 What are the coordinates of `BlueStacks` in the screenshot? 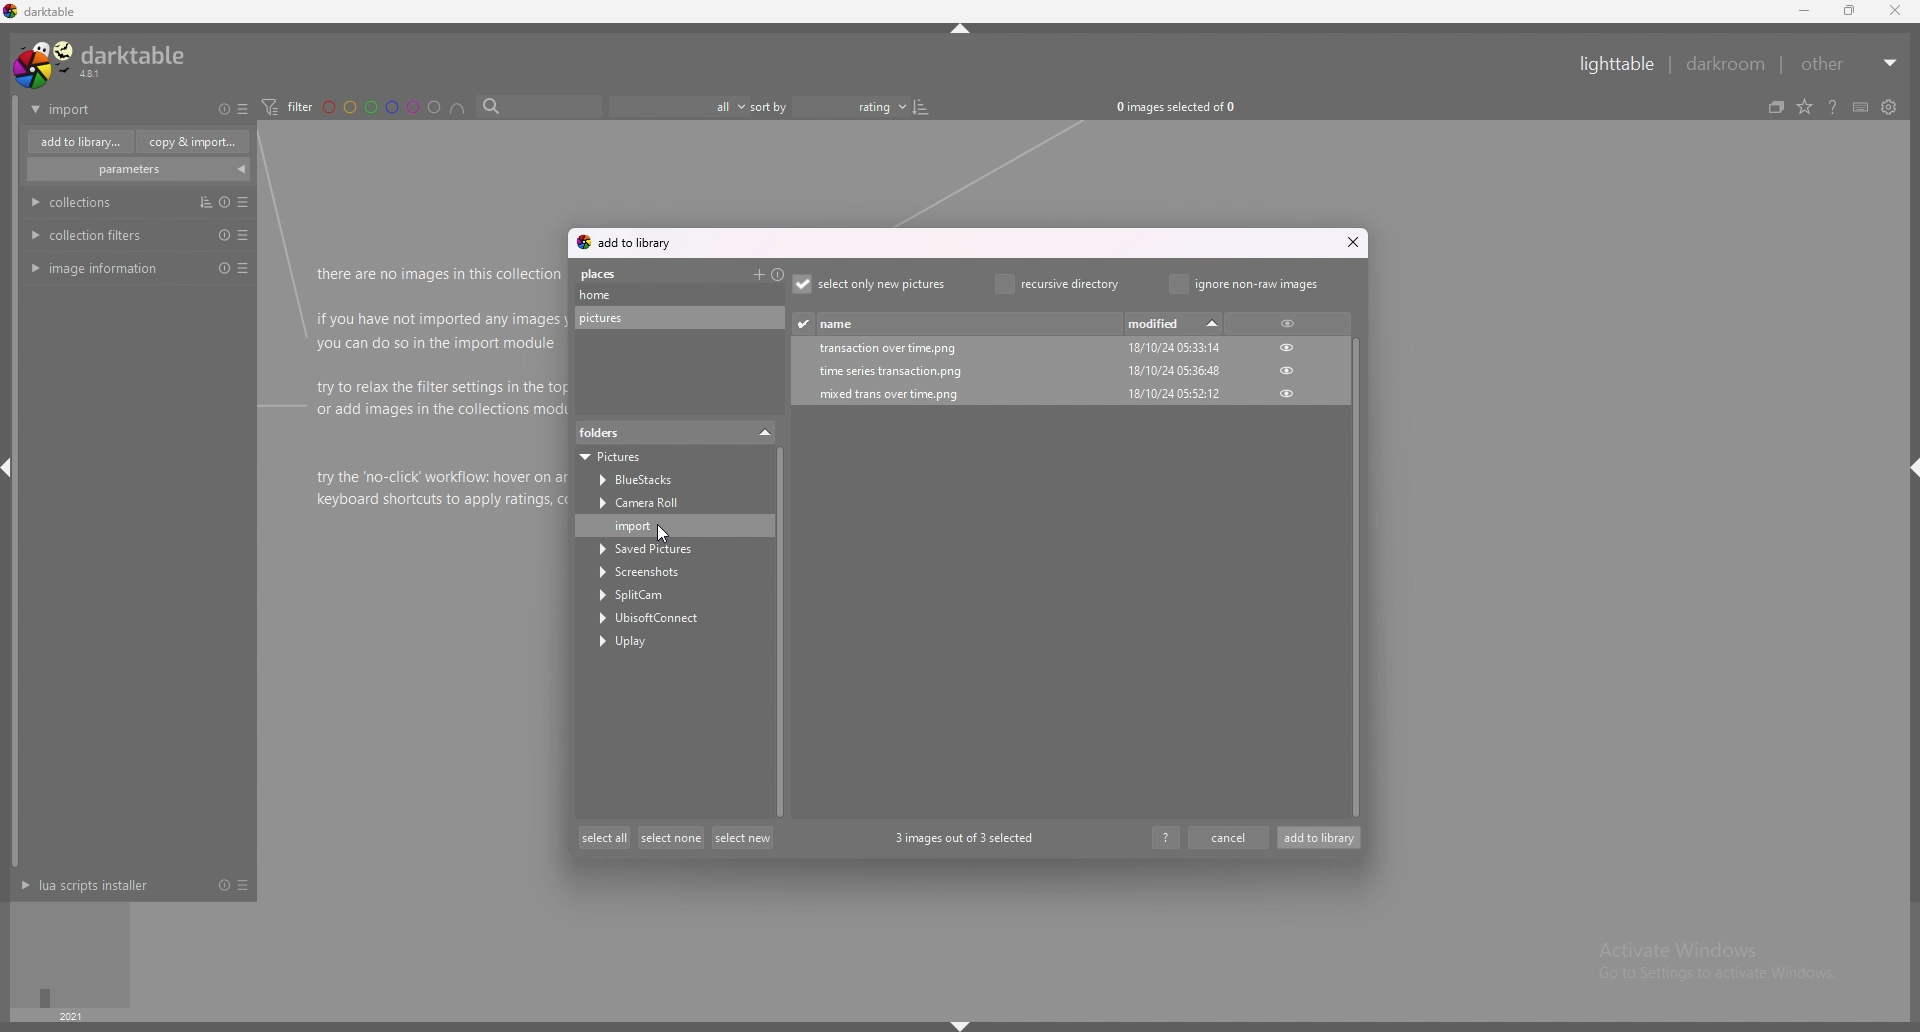 It's located at (670, 478).